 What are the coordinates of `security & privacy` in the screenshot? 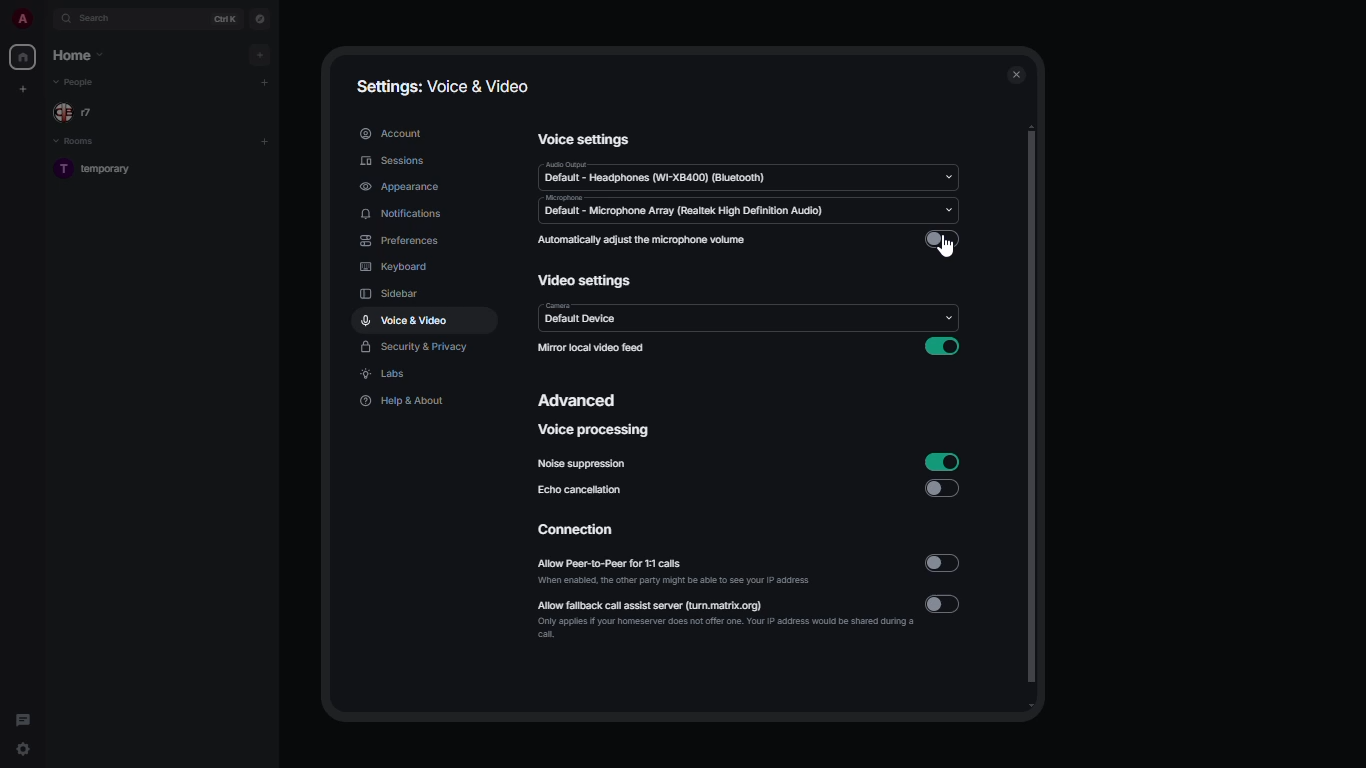 It's located at (416, 348).